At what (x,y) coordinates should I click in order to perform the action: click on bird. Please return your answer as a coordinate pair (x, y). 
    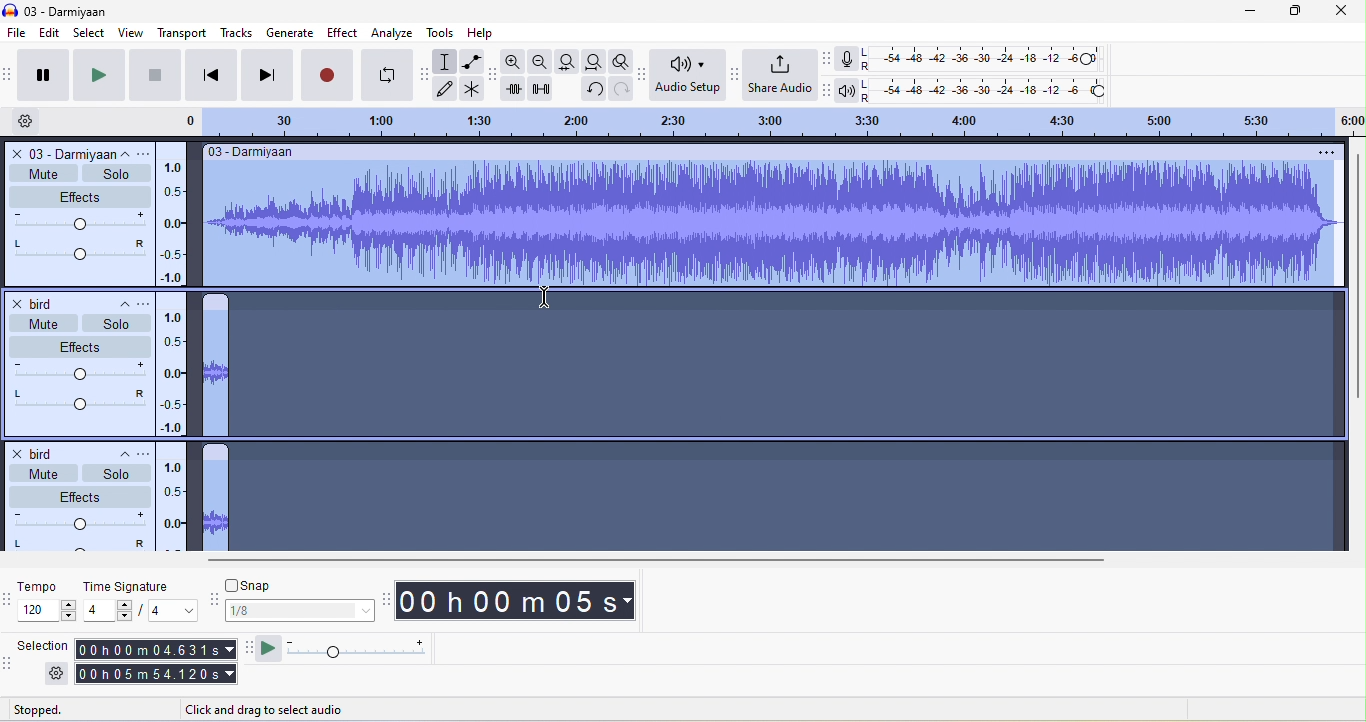
    Looking at the image, I should click on (38, 302).